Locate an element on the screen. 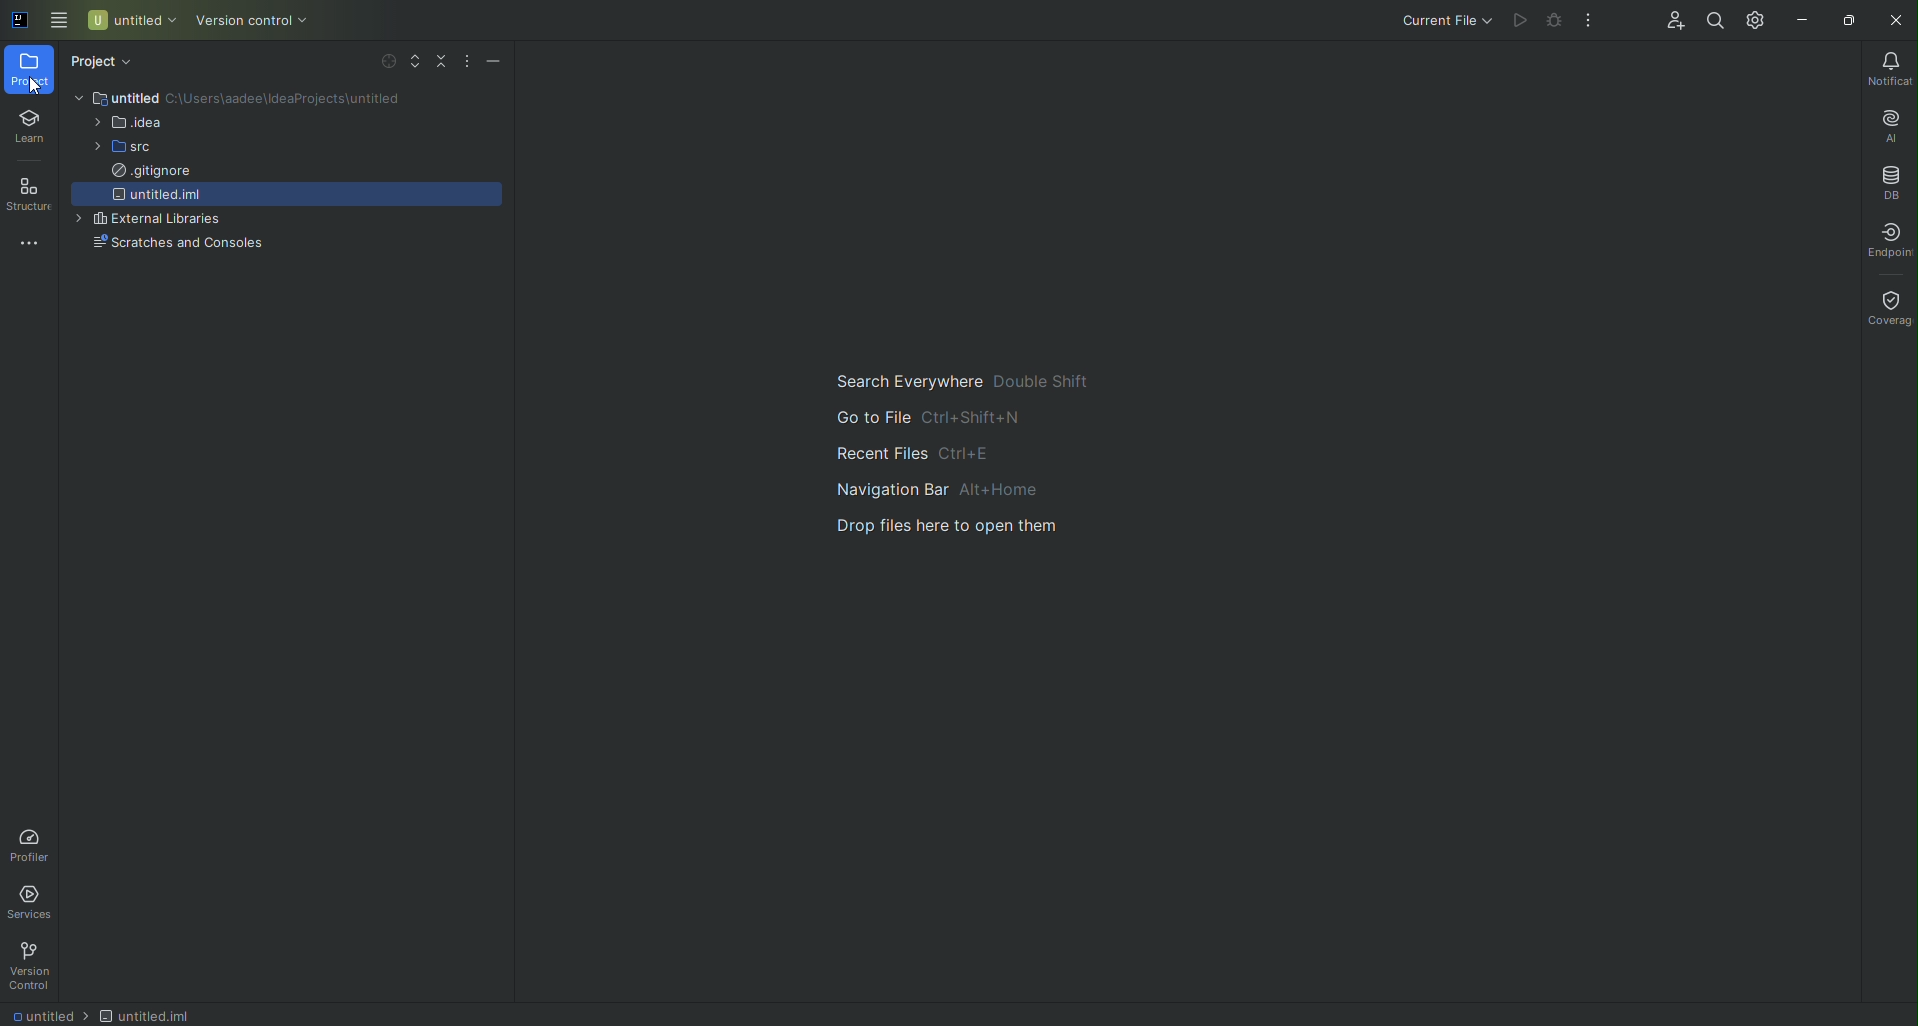 This screenshot has width=1918, height=1026. pointer is located at coordinates (29, 86).